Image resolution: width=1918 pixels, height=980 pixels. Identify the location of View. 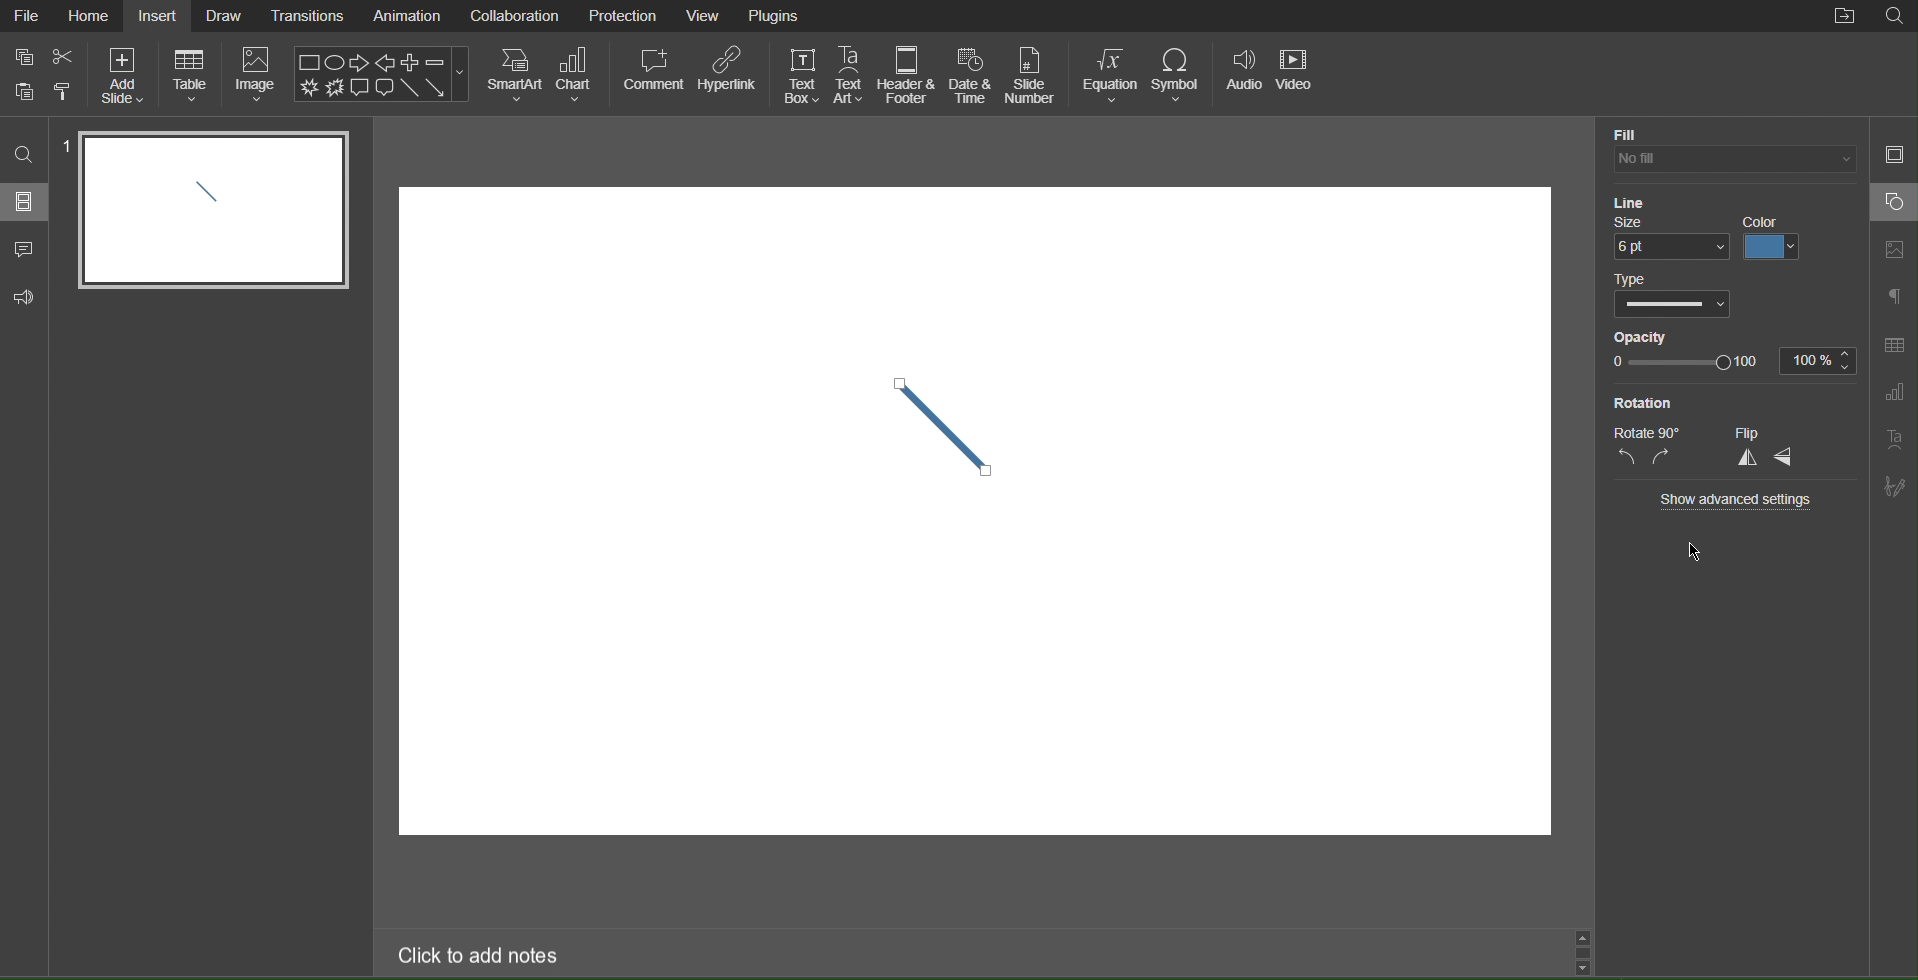
(705, 17).